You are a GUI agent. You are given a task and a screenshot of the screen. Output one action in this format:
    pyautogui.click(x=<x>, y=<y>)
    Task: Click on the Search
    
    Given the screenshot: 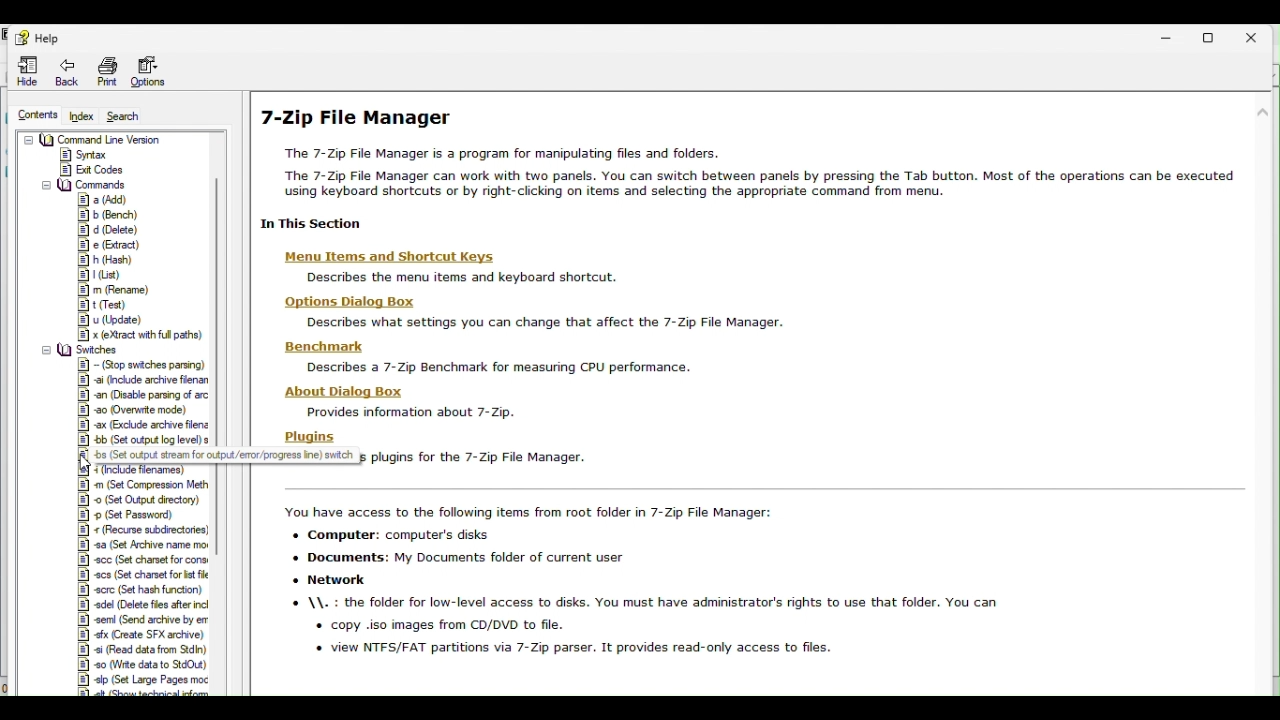 What is the action you would take?
    pyautogui.click(x=132, y=117)
    